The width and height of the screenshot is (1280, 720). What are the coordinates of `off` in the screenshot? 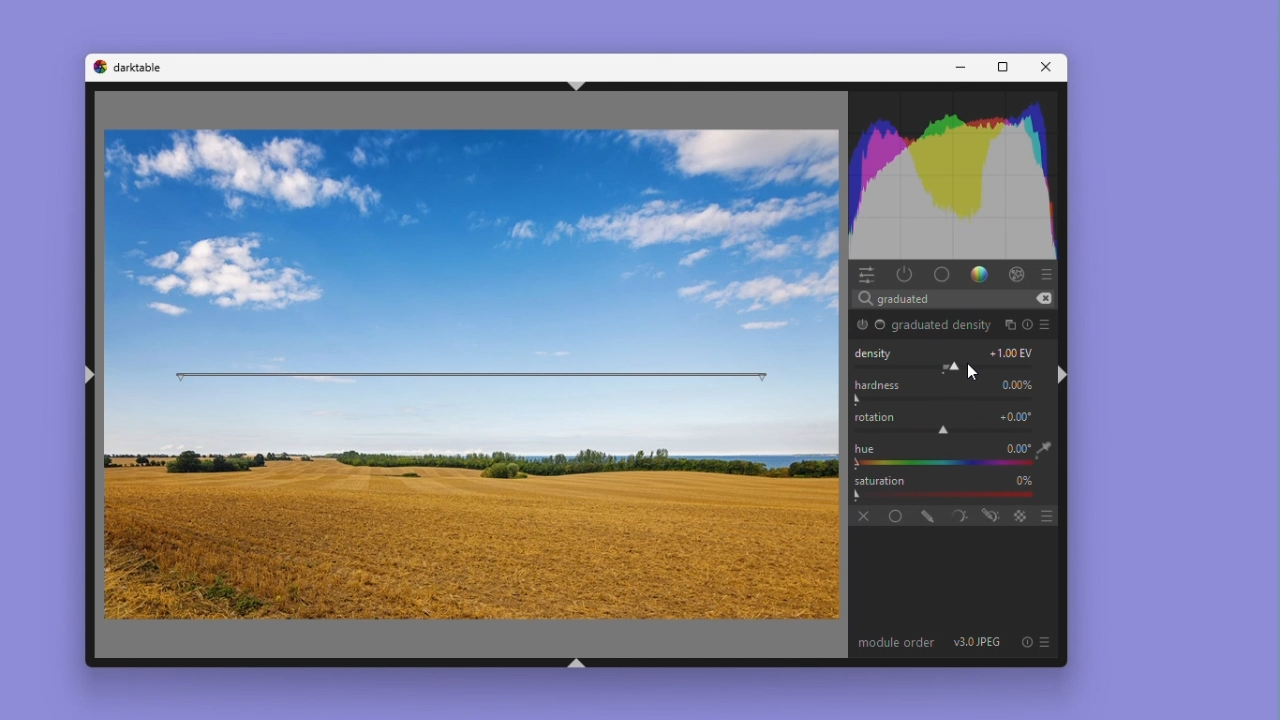 It's located at (861, 514).